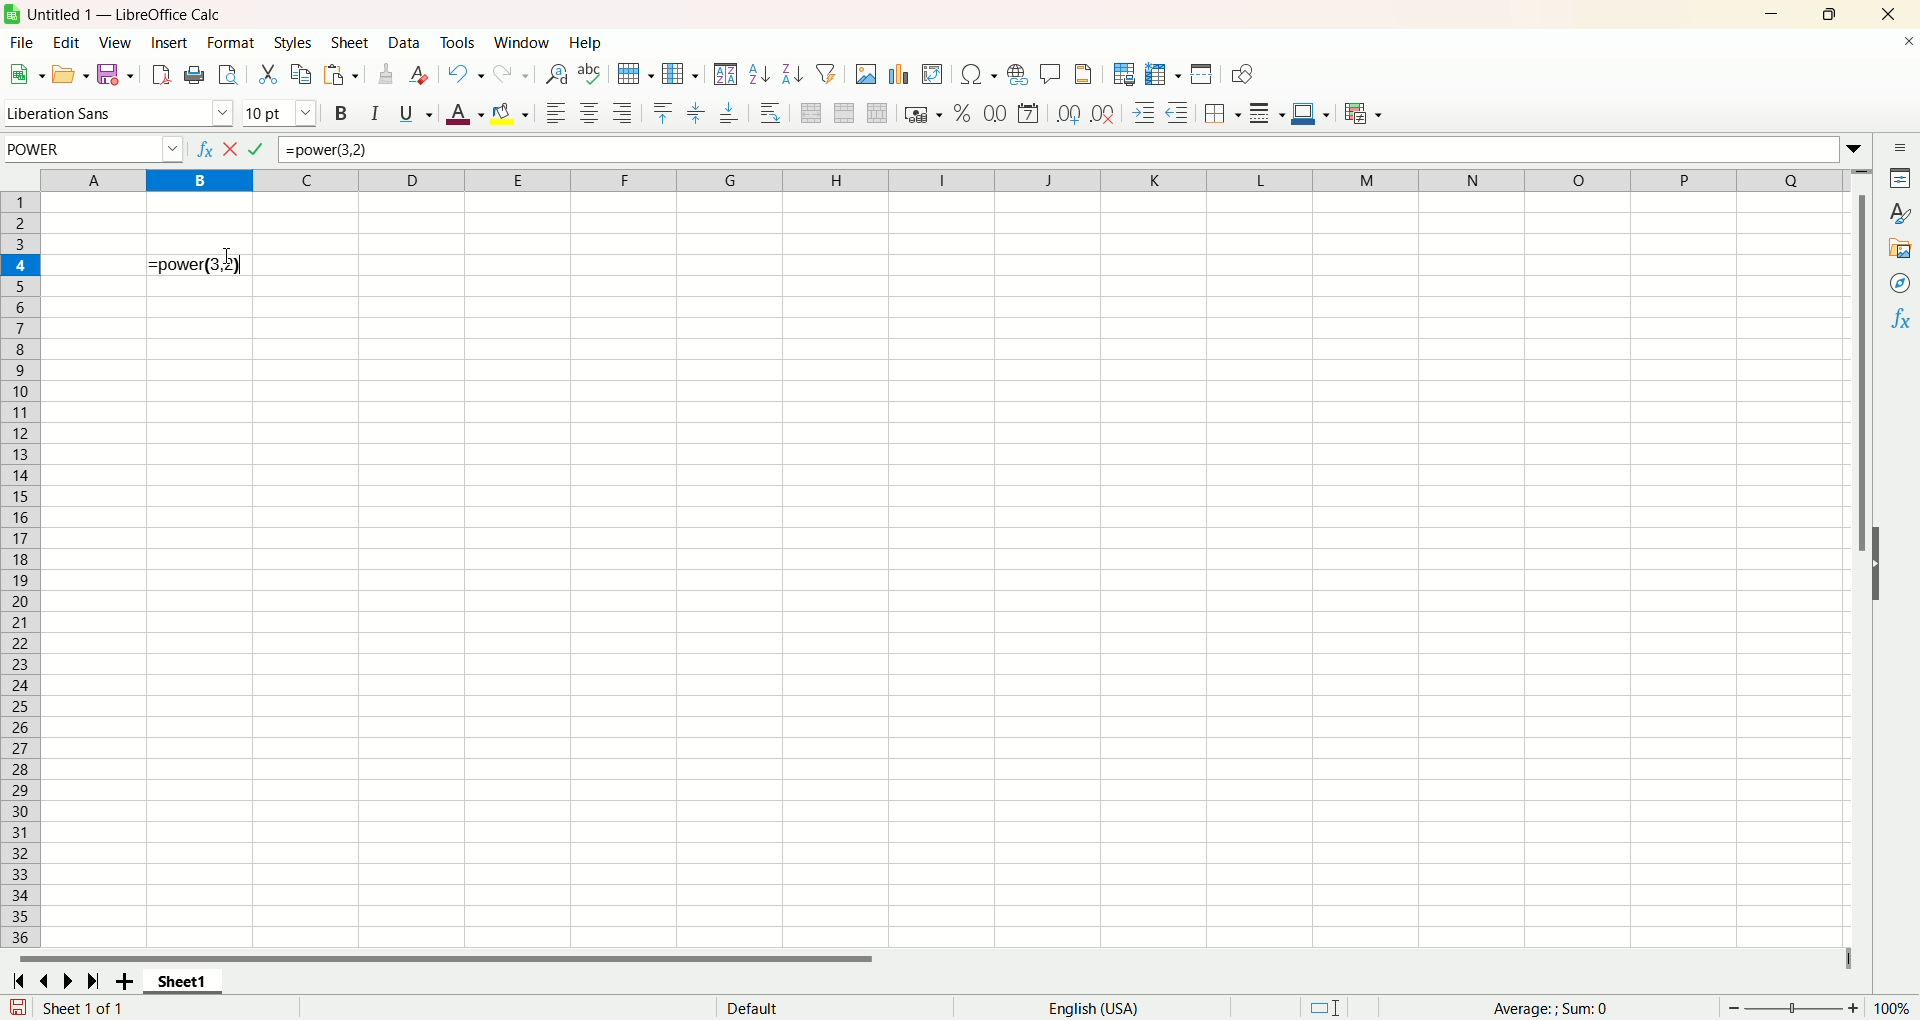 The height and width of the screenshot is (1020, 1920). Describe the element at coordinates (921, 116) in the screenshot. I see `format as currency` at that location.